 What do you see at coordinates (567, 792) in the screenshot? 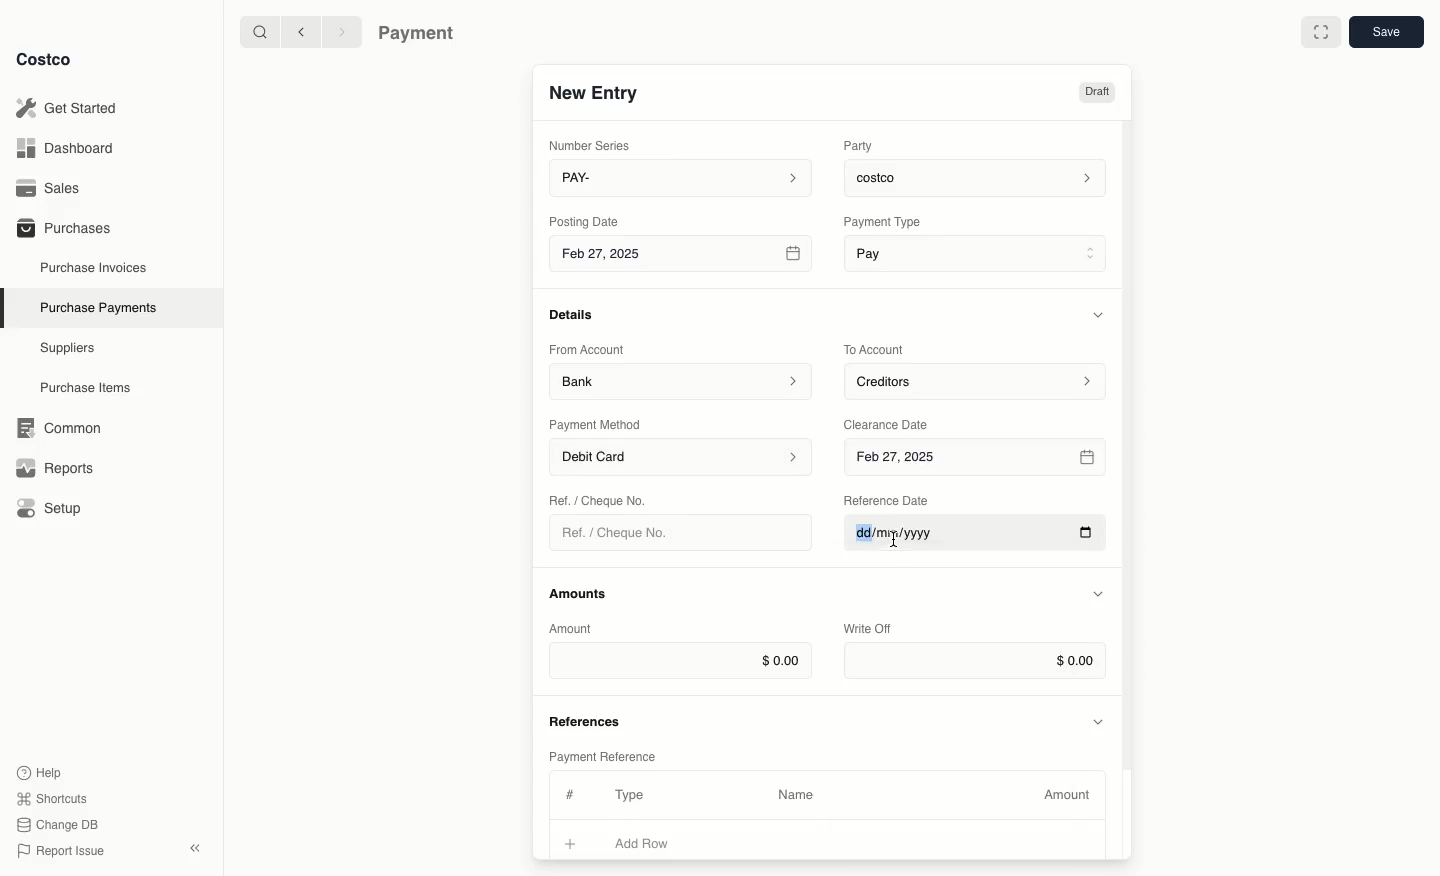
I see `#` at bounding box center [567, 792].